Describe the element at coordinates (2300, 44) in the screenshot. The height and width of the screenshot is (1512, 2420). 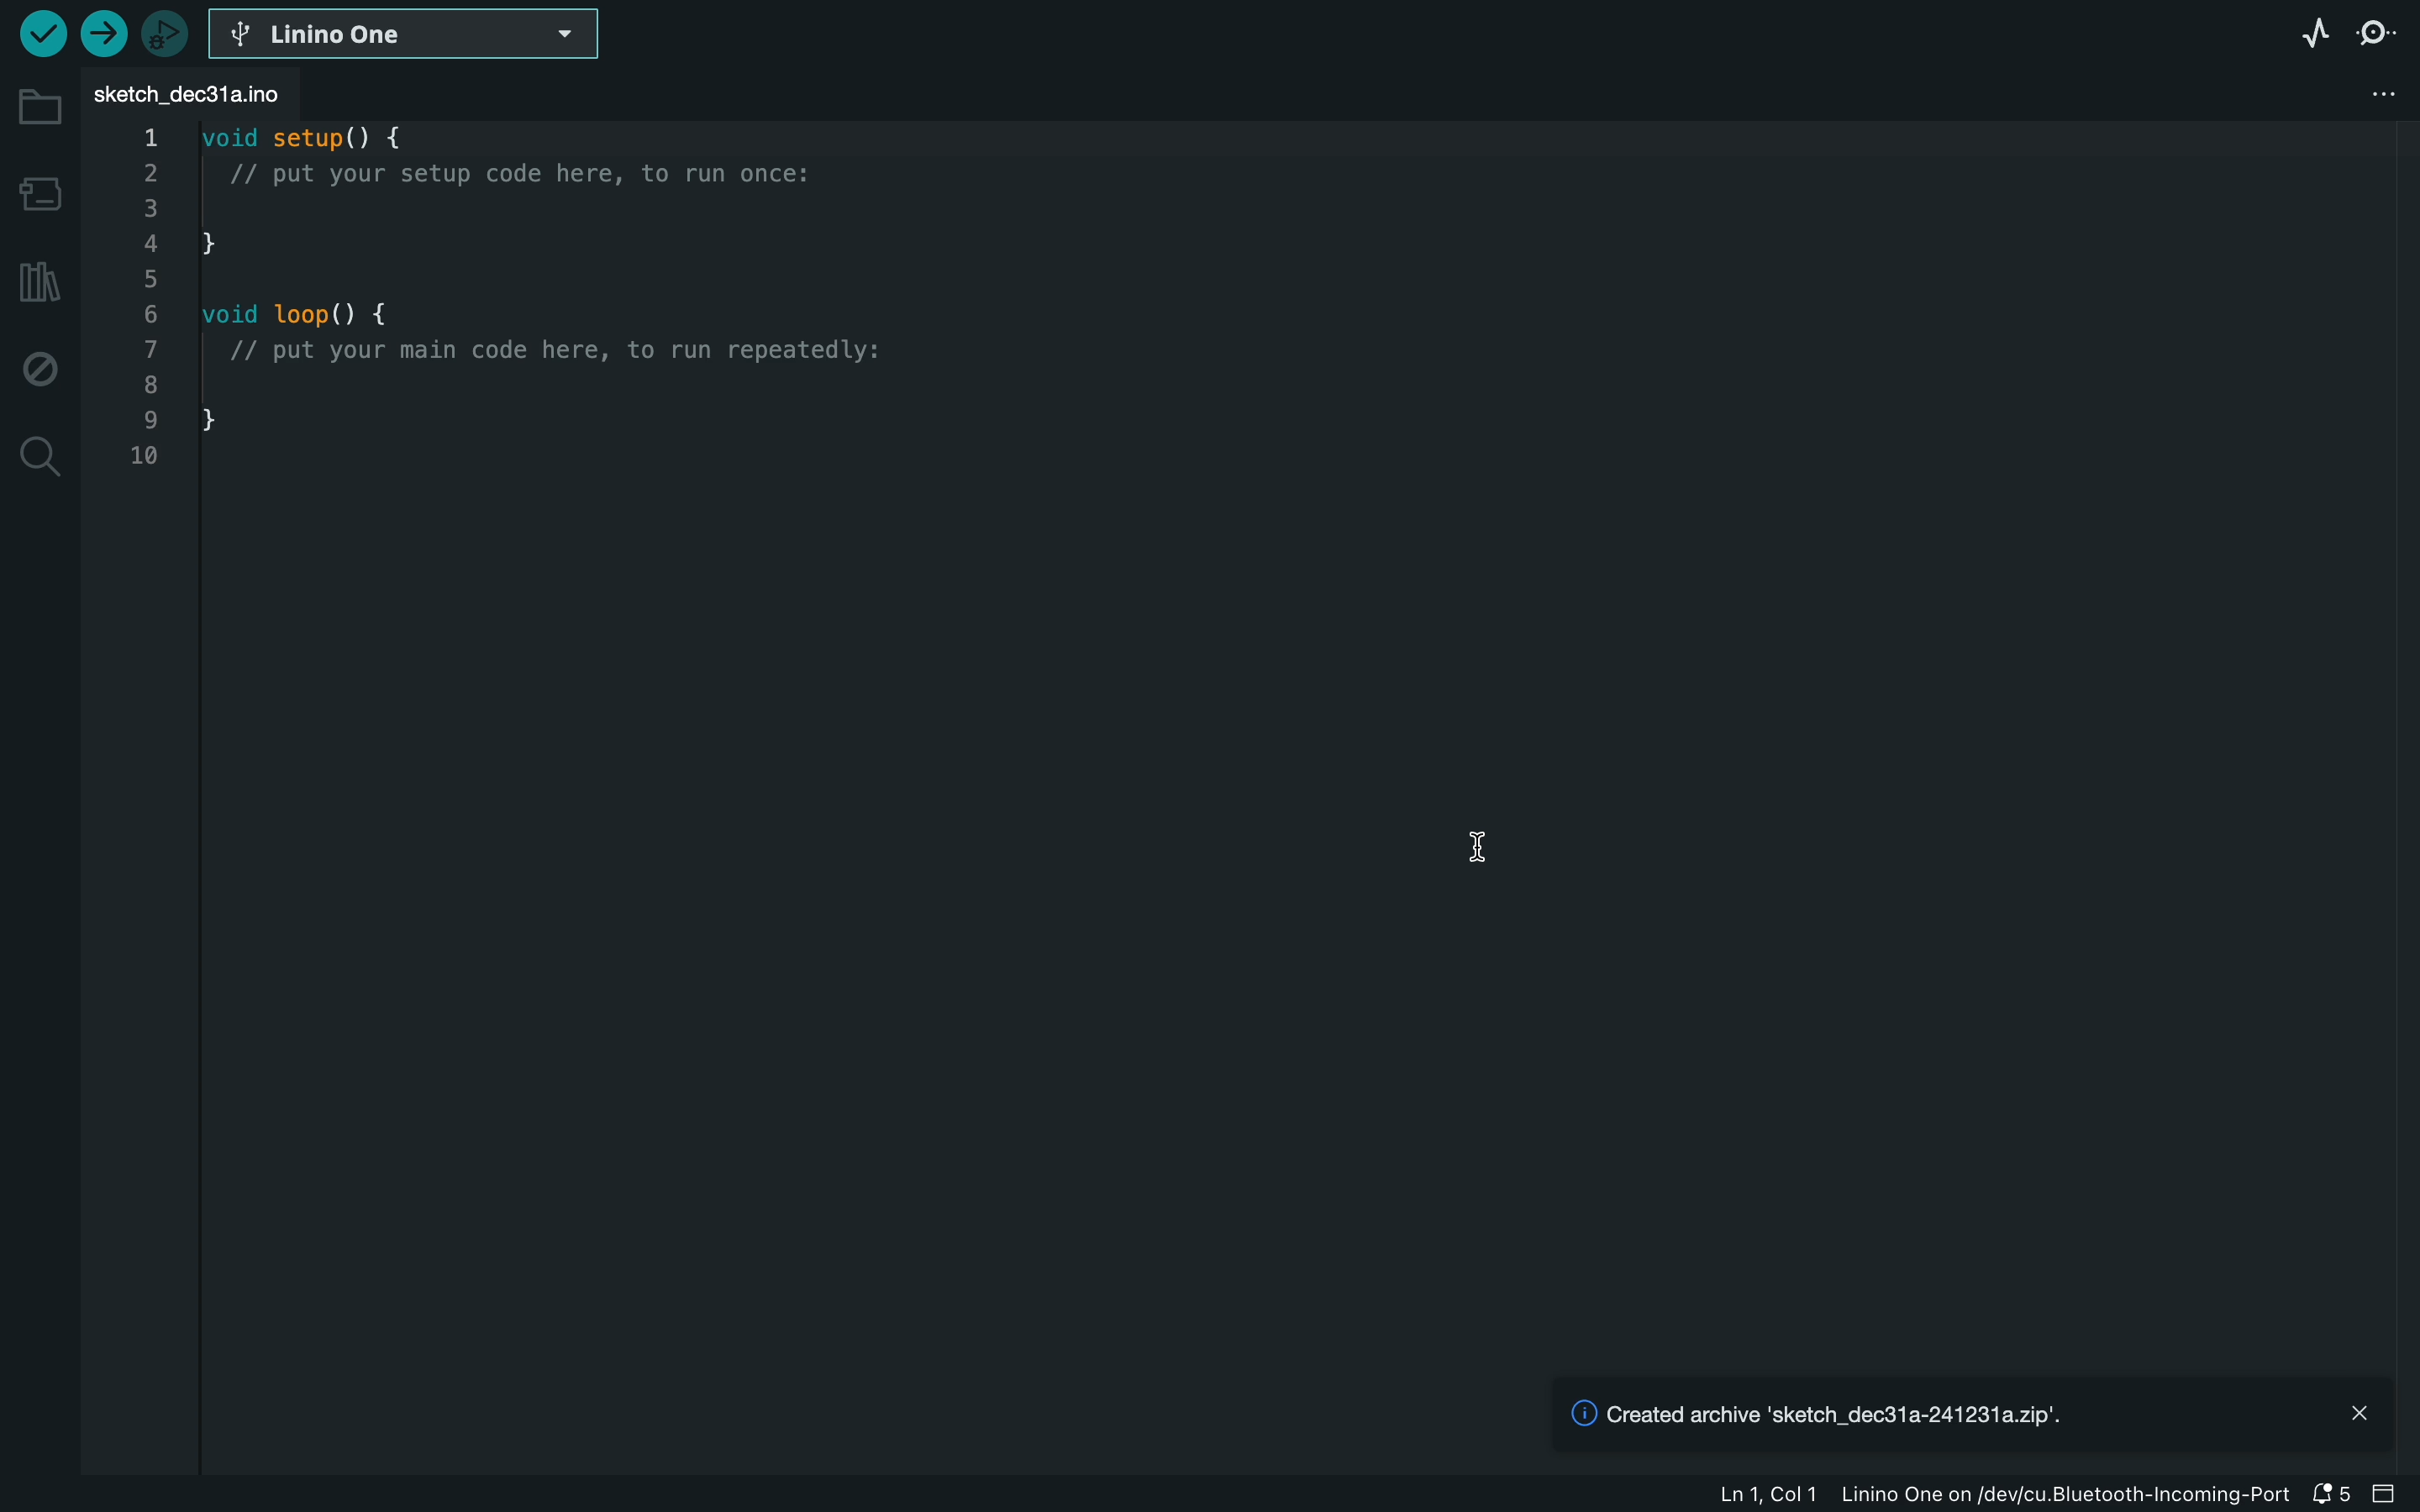
I see `serial plotter` at that location.